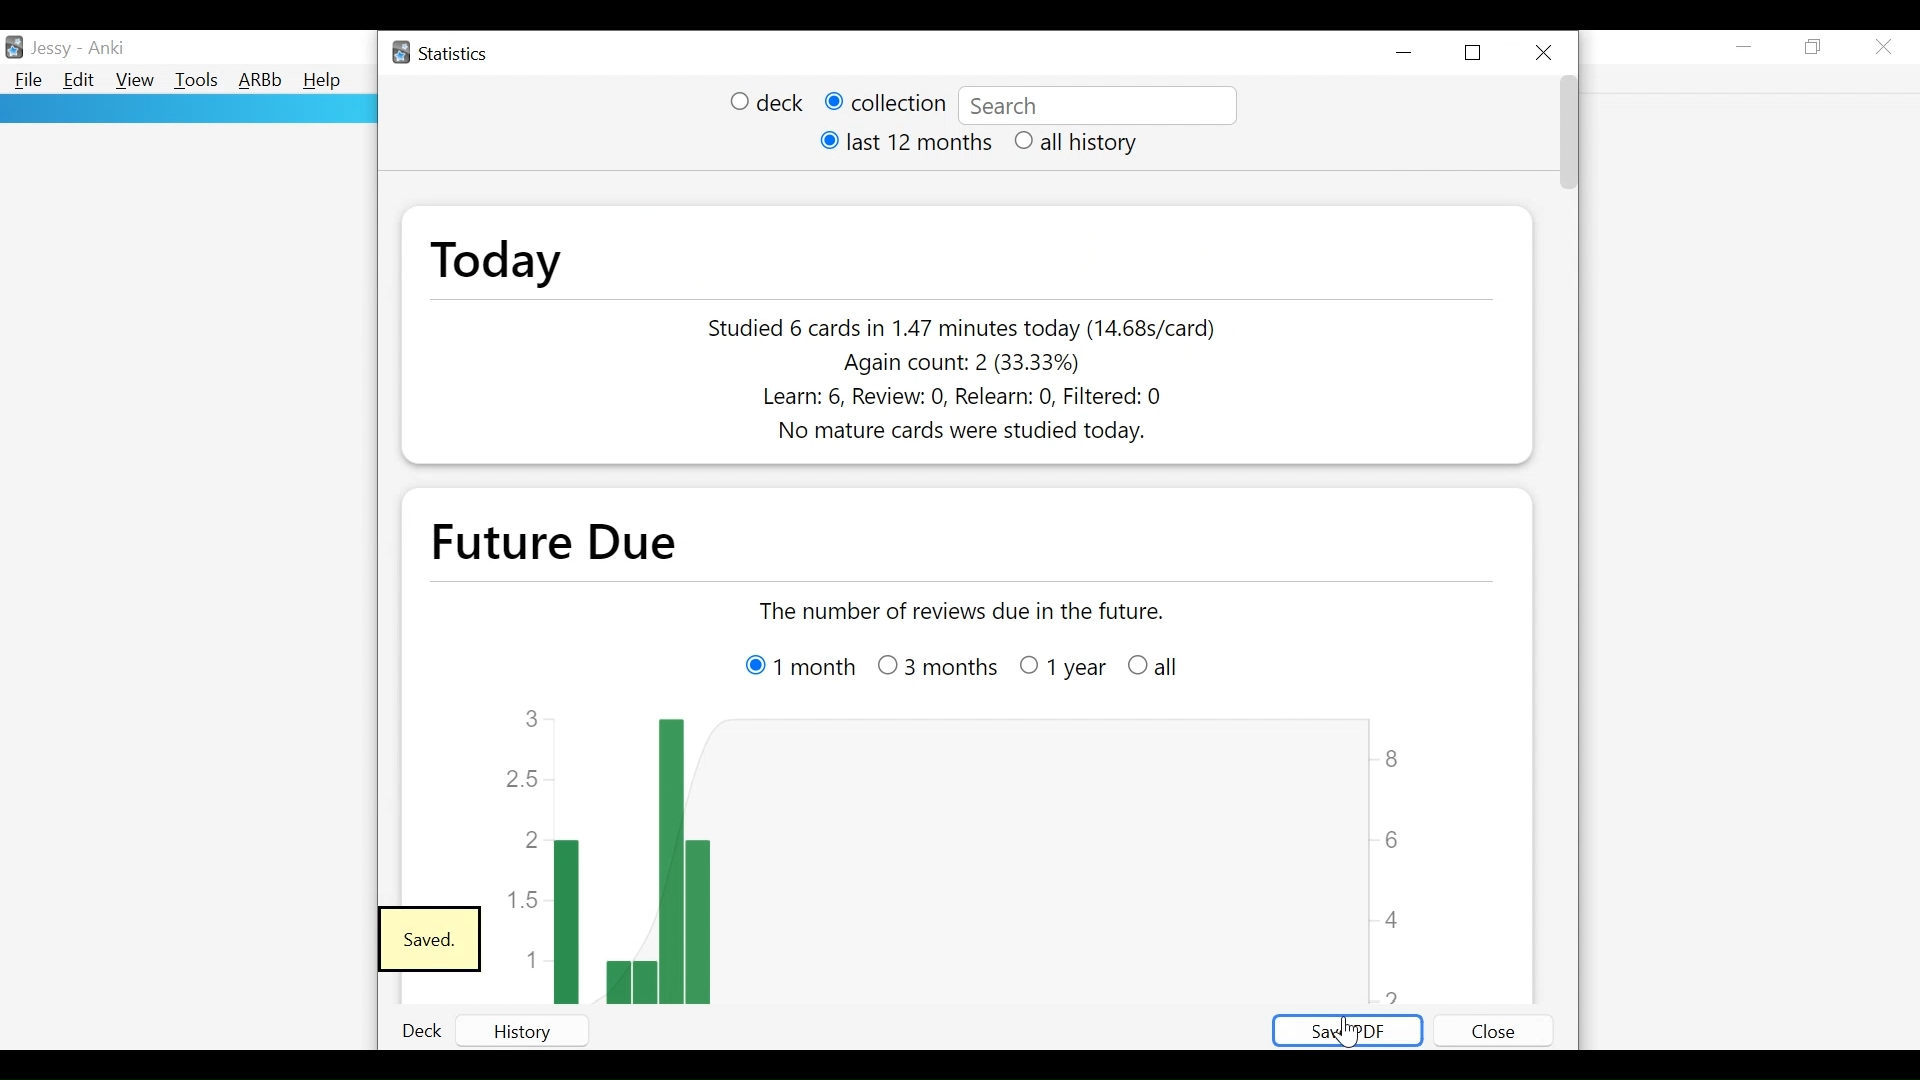 This screenshot has width=1920, height=1080. Describe the element at coordinates (903, 144) in the screenshot. I see `(un)select last 12 months` at that location.